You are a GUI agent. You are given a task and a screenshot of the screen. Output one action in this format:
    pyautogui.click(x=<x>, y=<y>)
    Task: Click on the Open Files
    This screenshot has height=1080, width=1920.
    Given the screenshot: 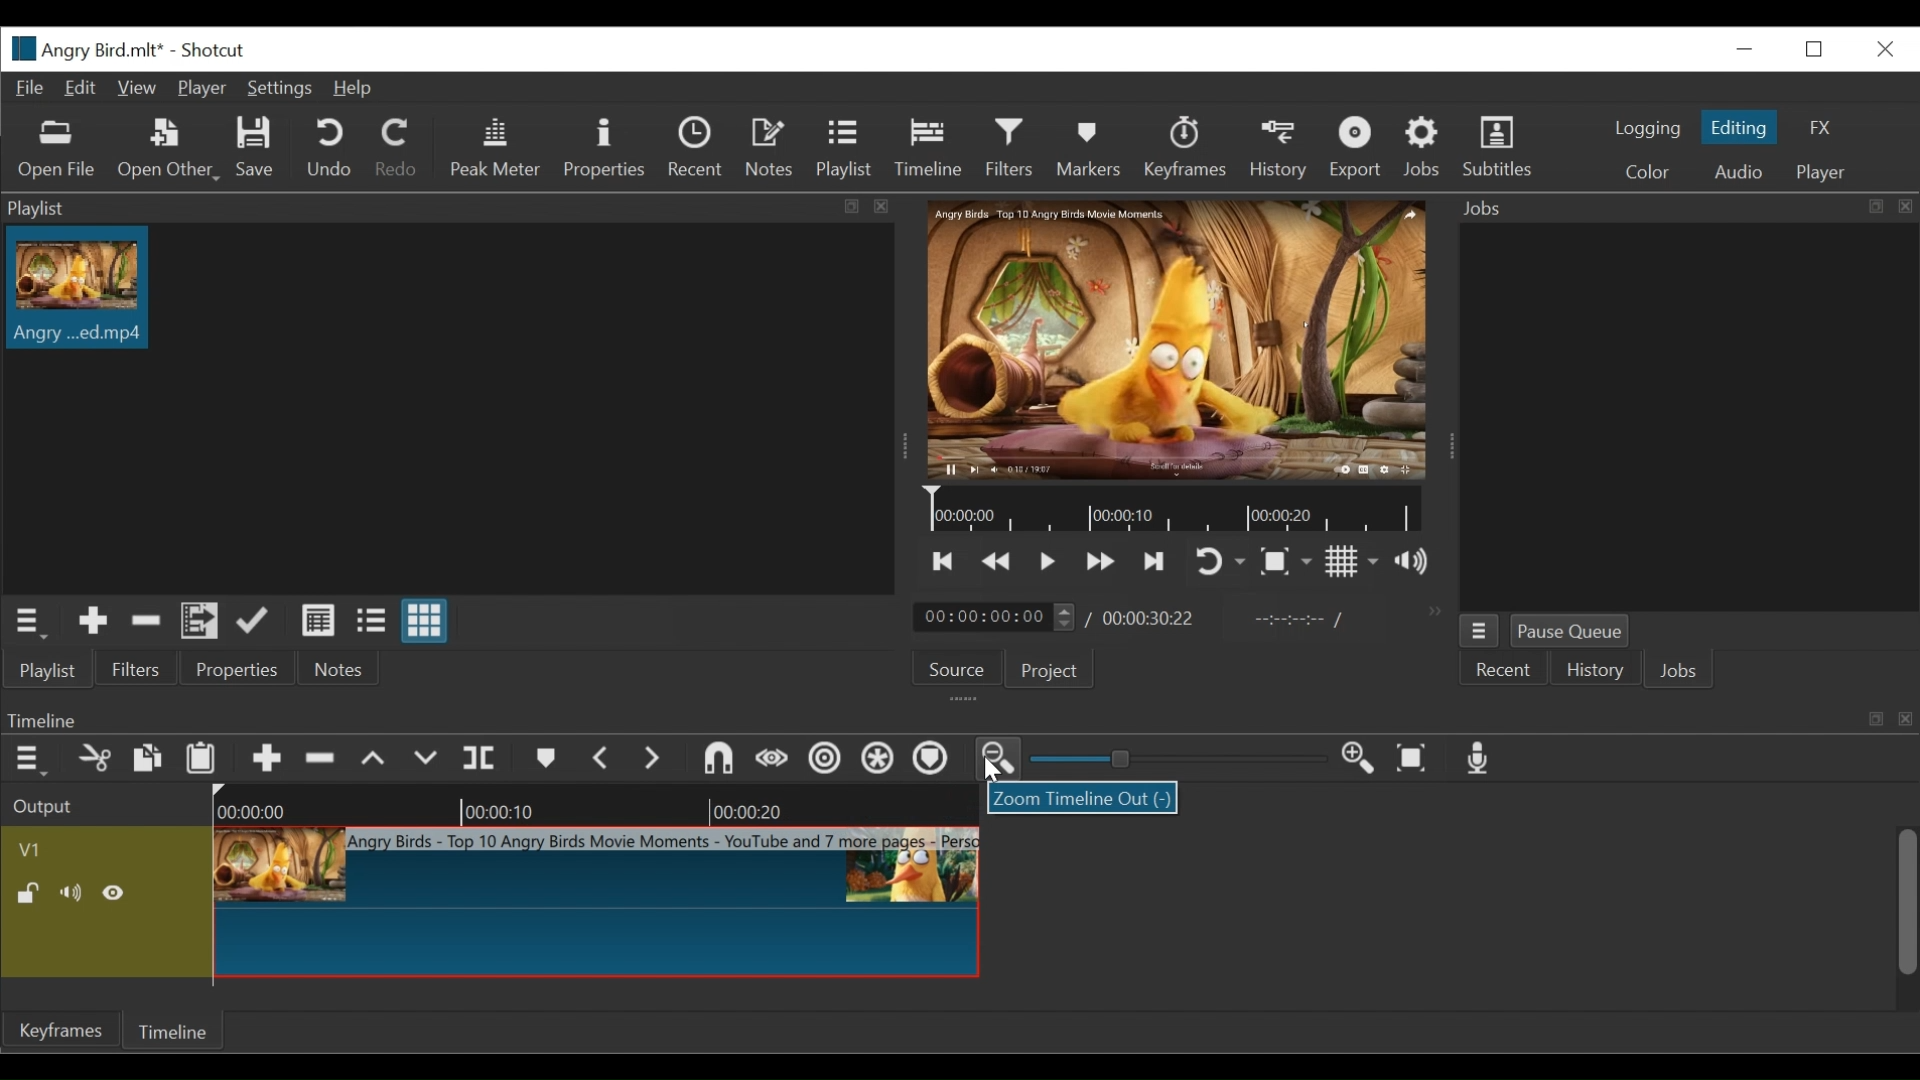 What is the action you would take?
    pyautogui.click(x=58, y=150)
    